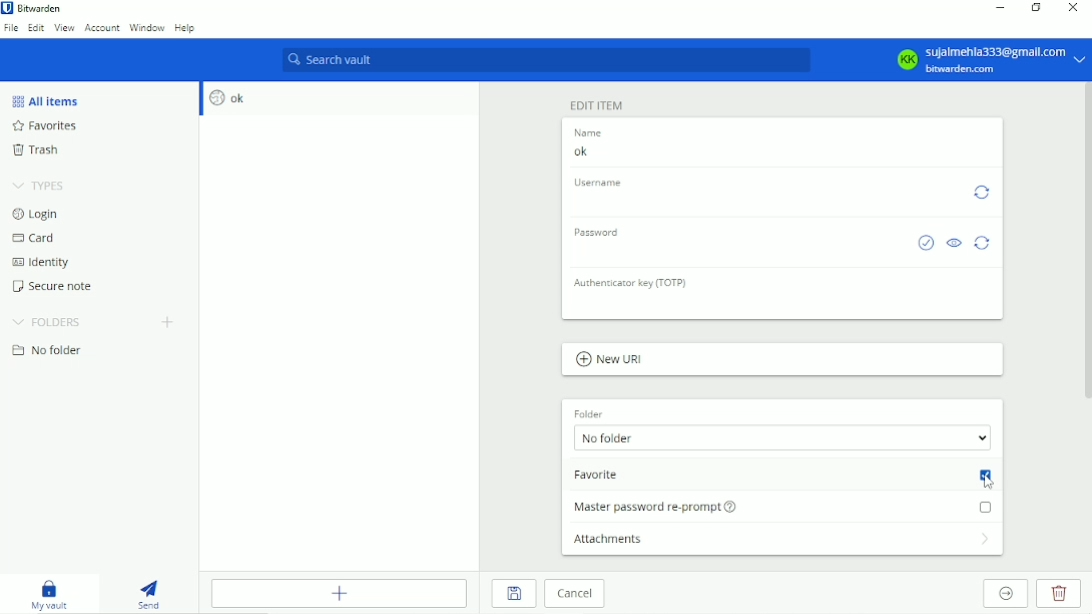 This screenshot has width=1092, height=614. I want to click on favorites, so click(46, 127).